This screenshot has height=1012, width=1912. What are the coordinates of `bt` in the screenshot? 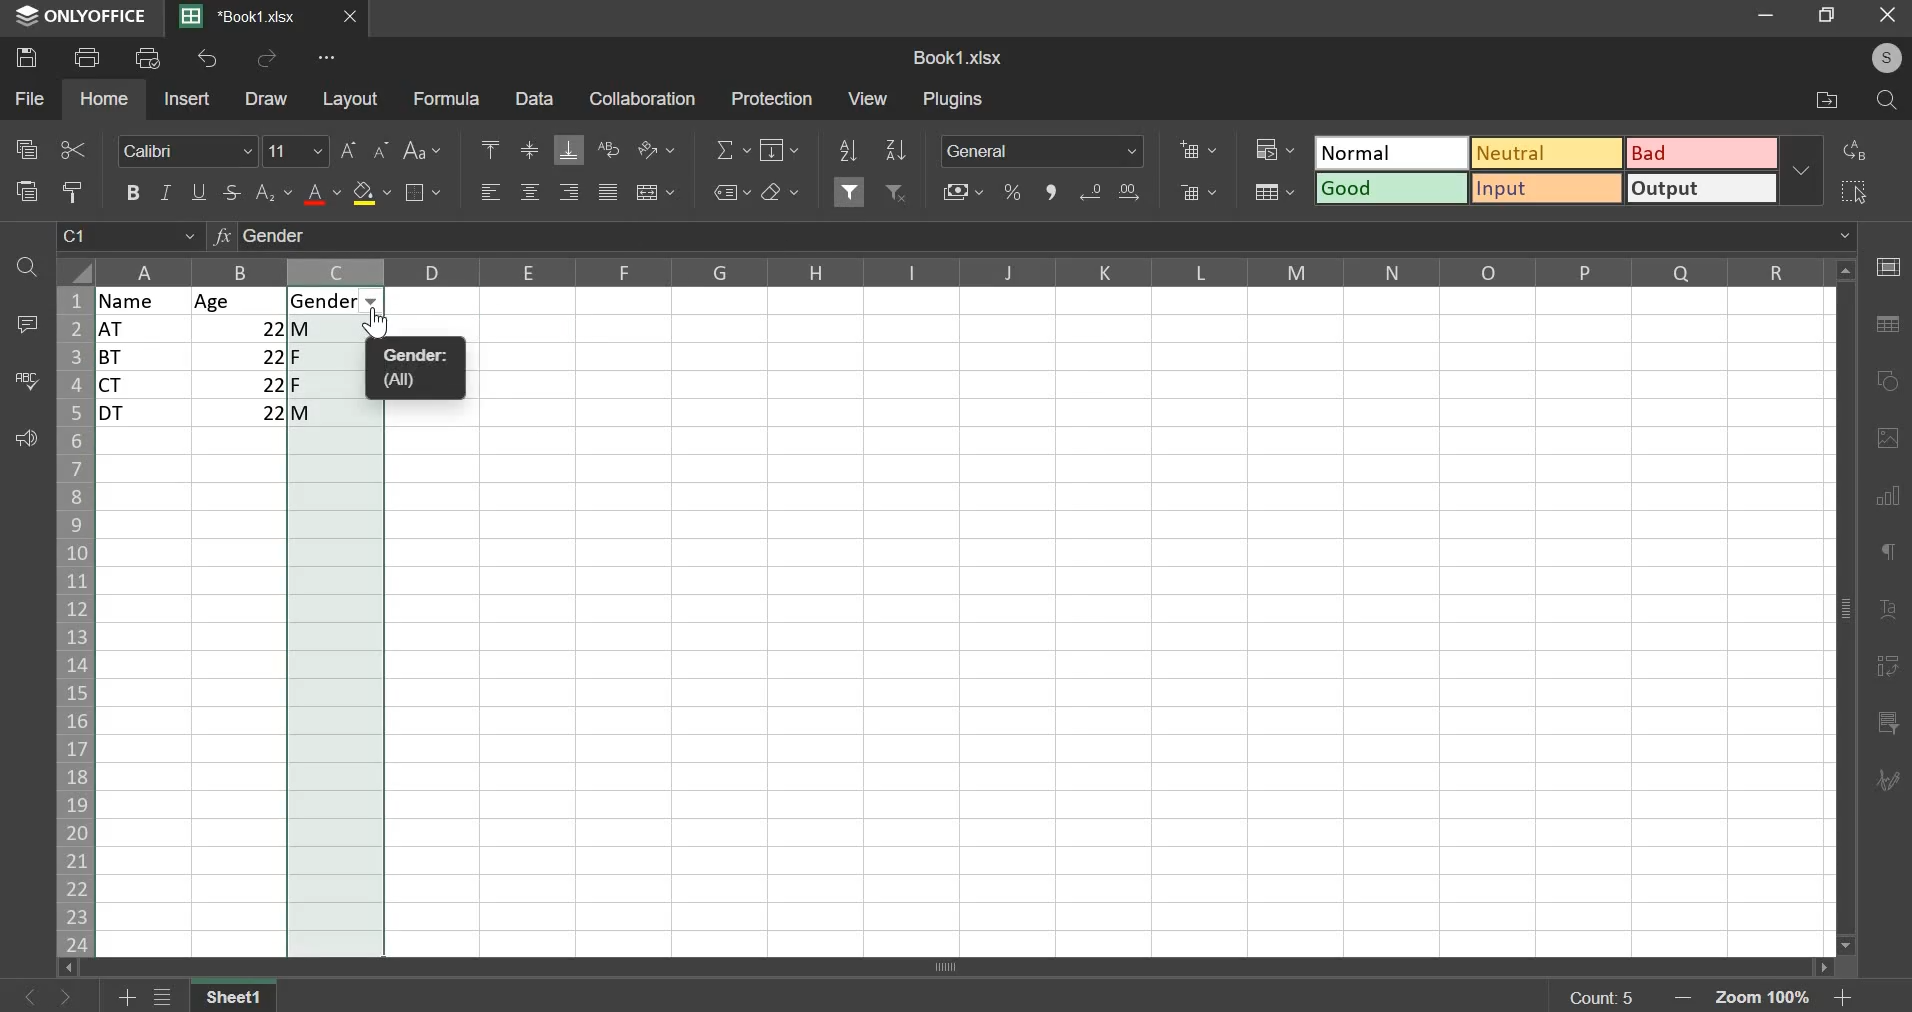 It's located at (142, 357).